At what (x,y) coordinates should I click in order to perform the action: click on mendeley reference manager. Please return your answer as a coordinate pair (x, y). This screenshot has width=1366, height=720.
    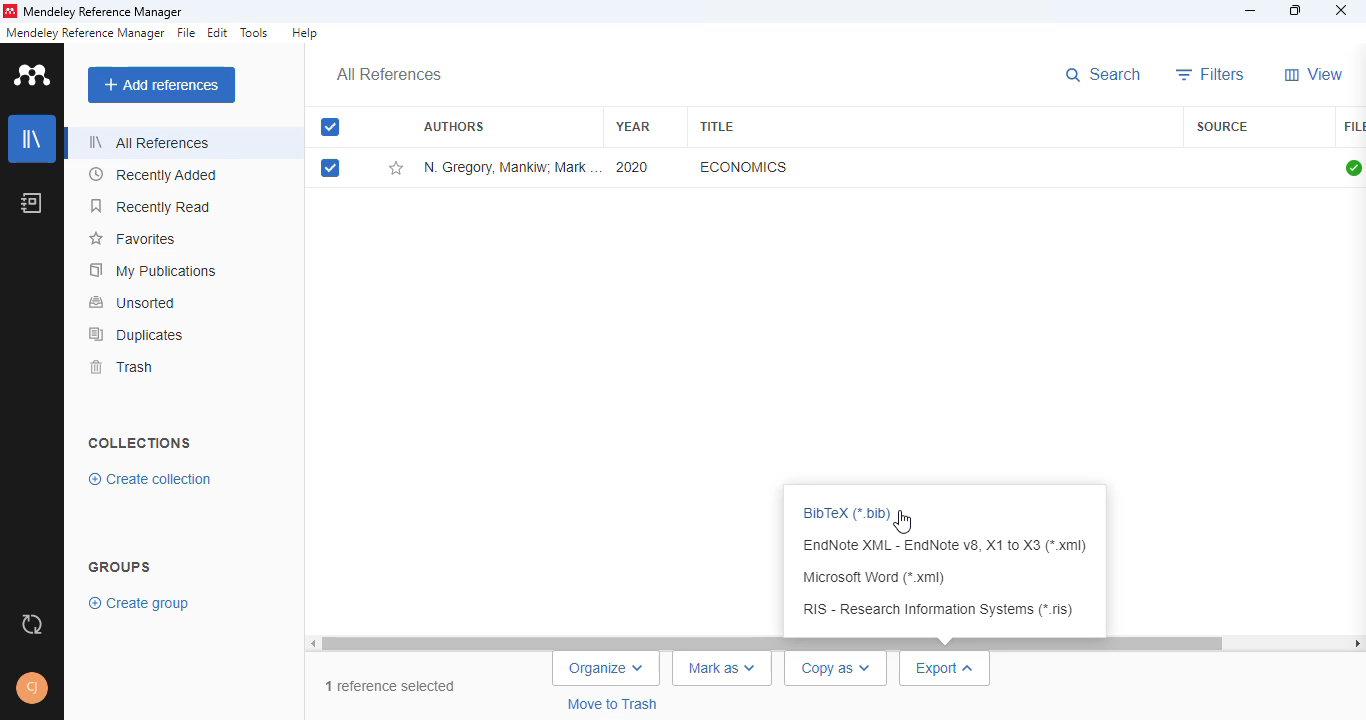
    Looking at the image, I should click on (85, 33).